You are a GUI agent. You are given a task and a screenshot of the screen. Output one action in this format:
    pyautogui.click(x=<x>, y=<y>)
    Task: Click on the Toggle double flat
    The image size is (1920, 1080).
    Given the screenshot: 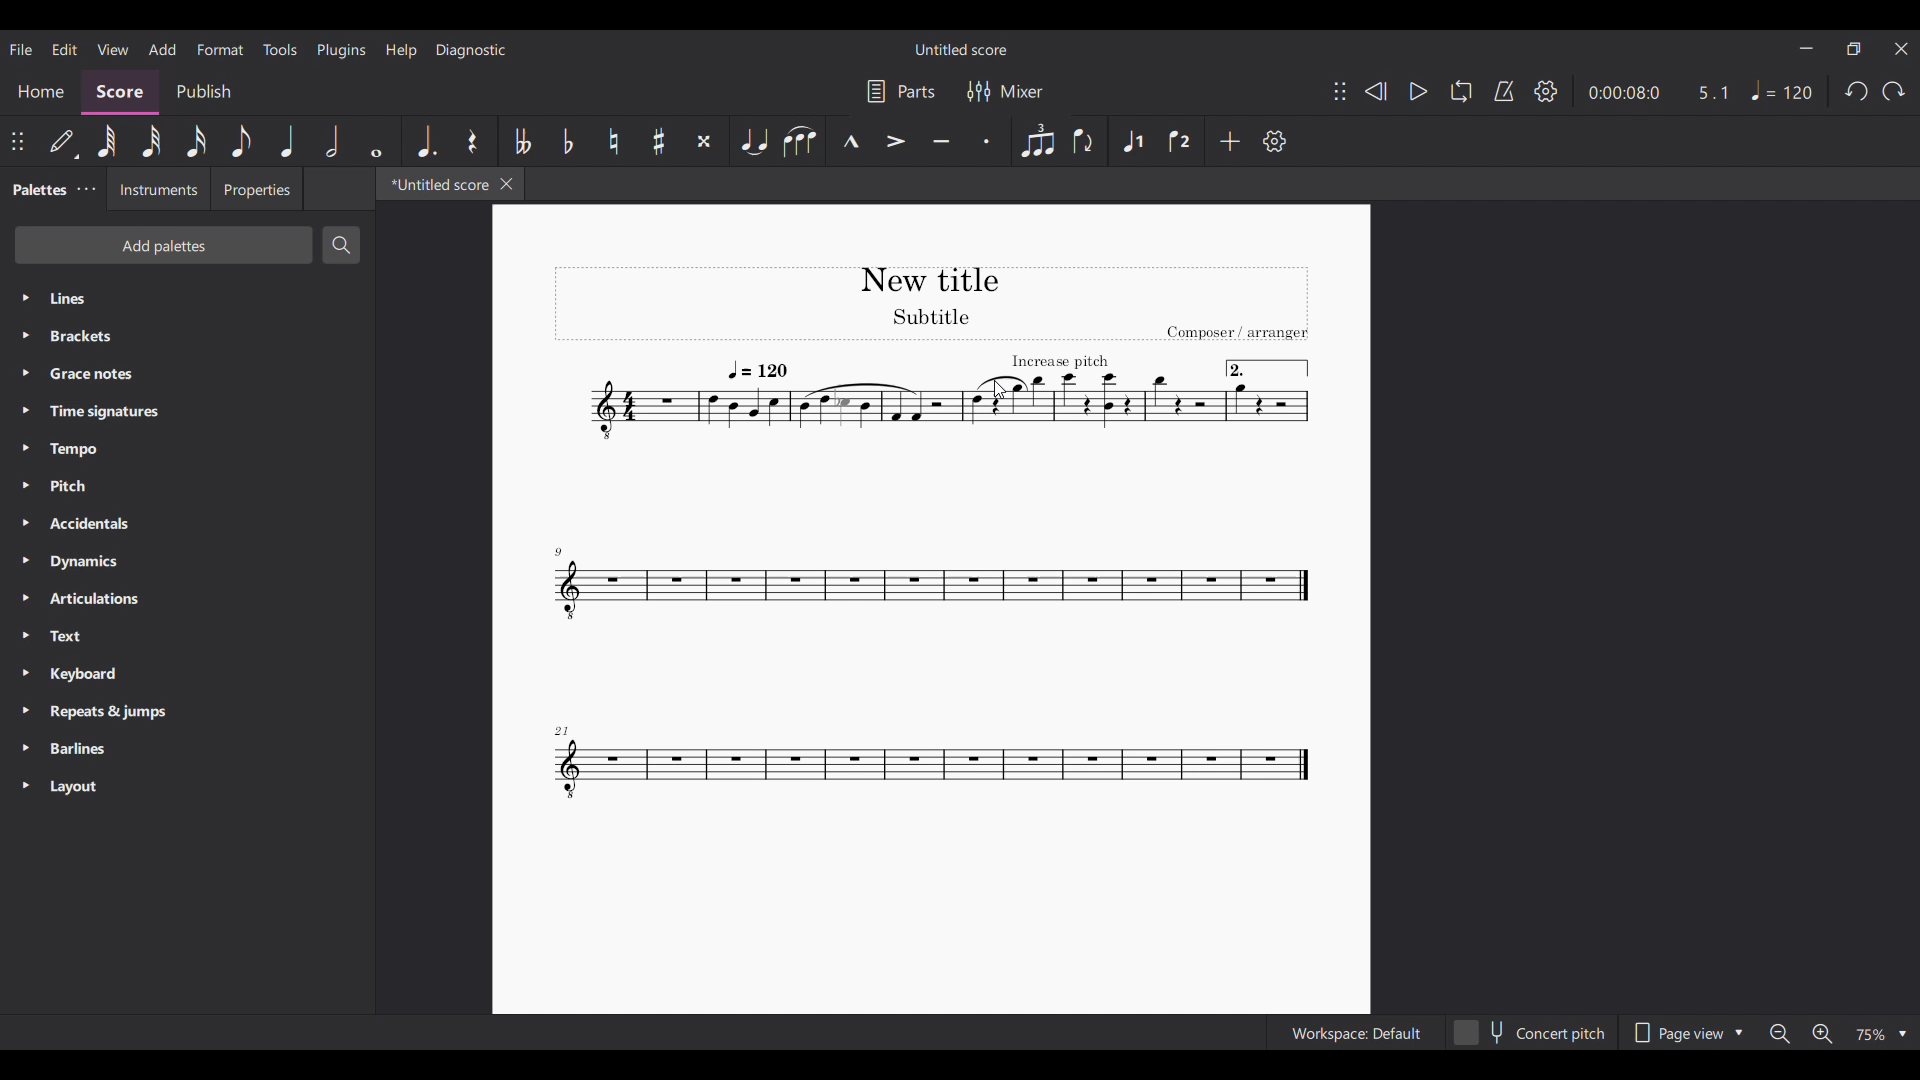 What is the action you would take?
    pyautogui.click(x=523, y=141)
    